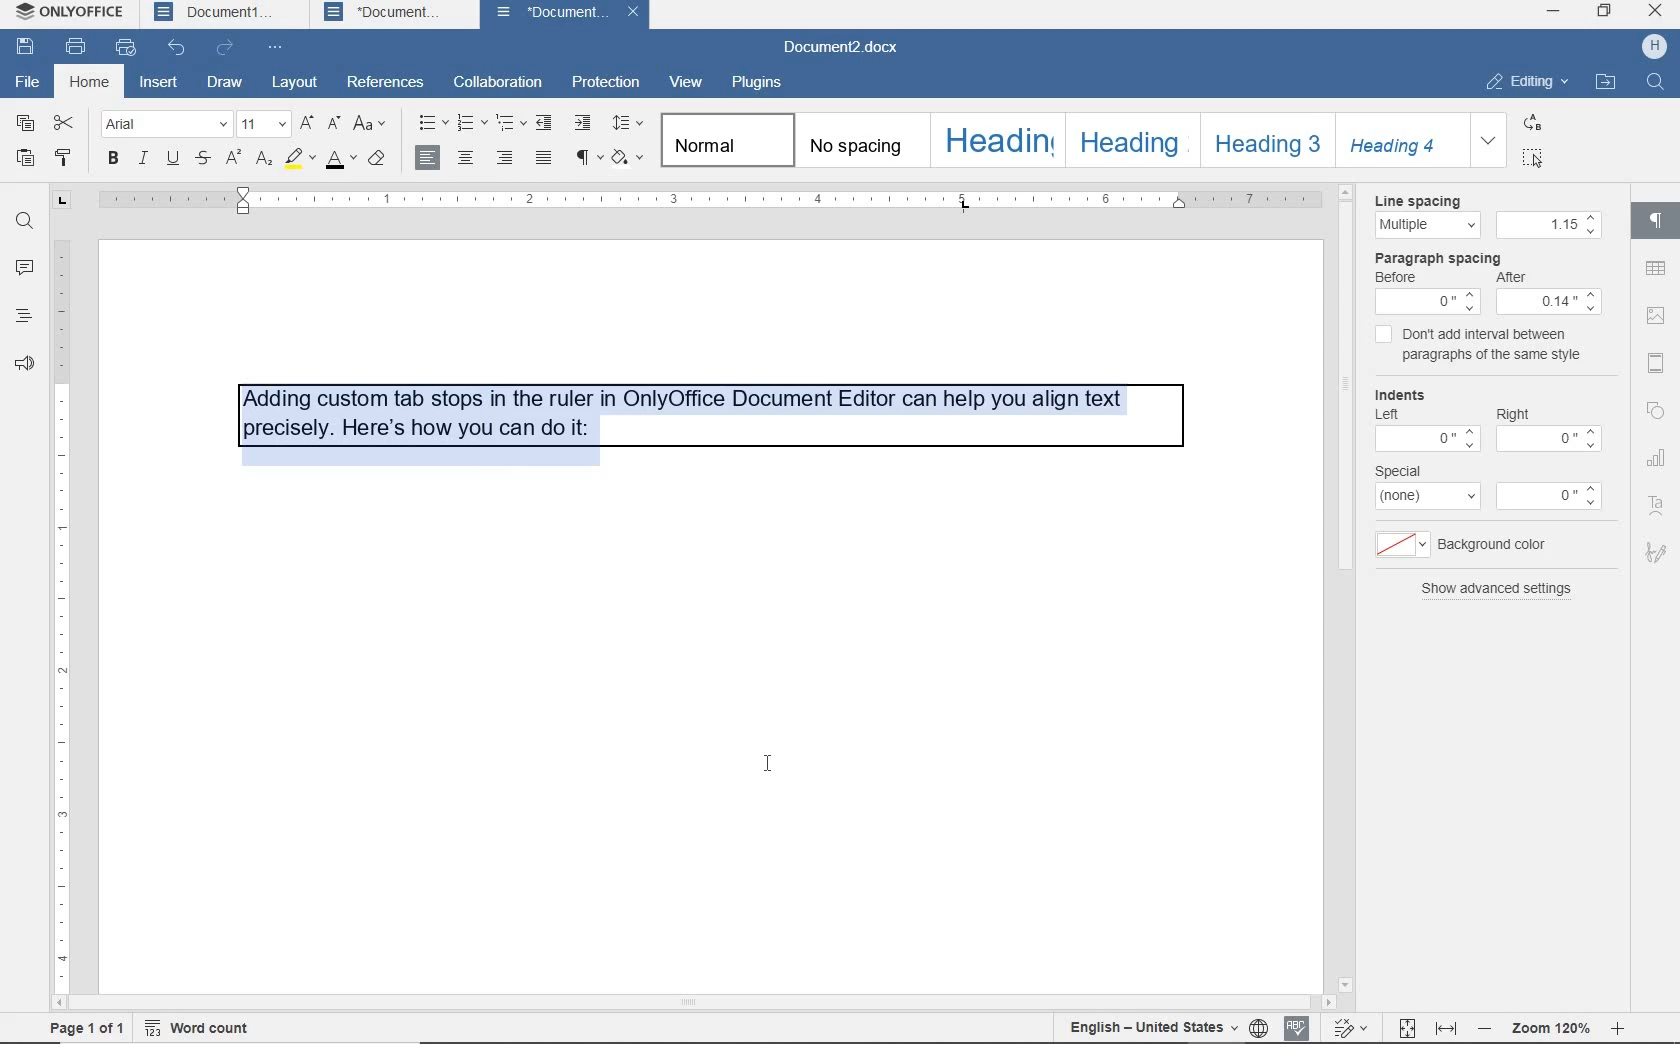 The width and height of the screenshot is (1680, 1044). What do you see at coordinates (1496, 543) in the screenshot?
I see `background color` at bounding box center [1496, 543].